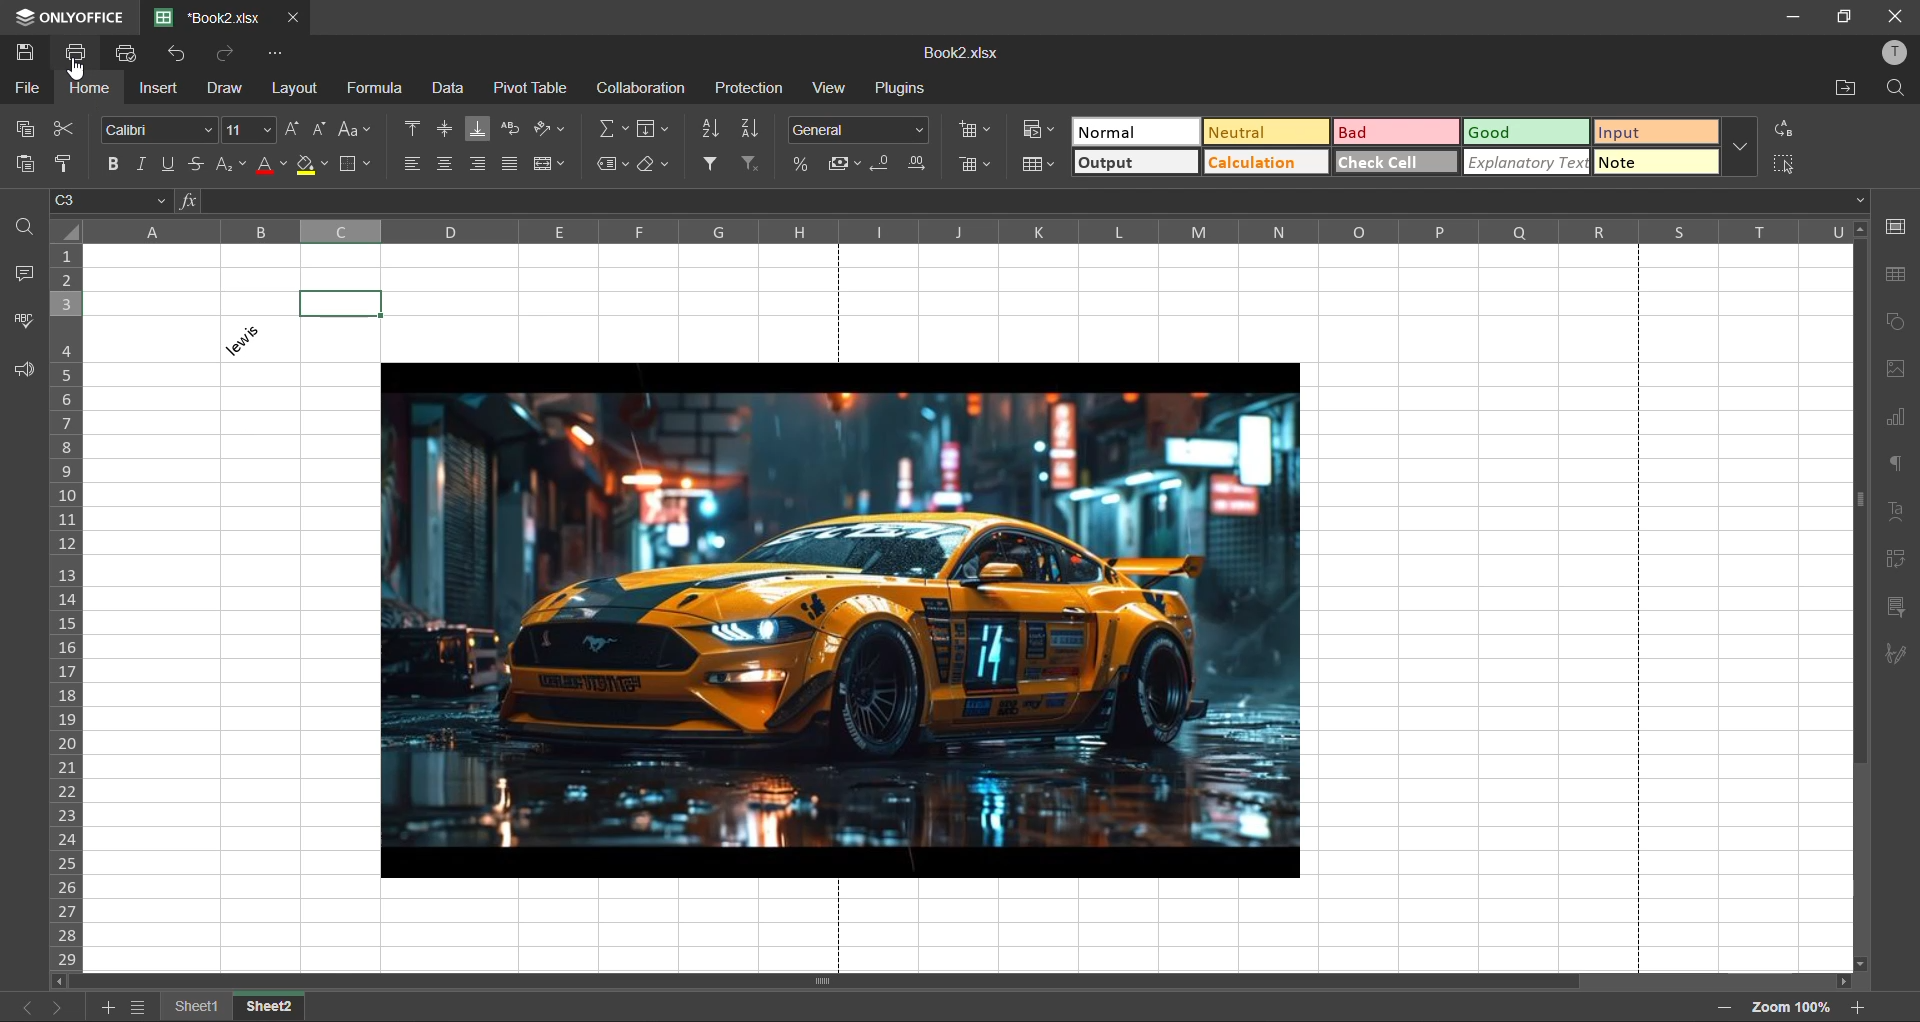 This screenshot has height=1022, width=1920. What do you see at coordinates (959, 53) in the screenshot?
I see `filename` at bounding box center [959, 53].